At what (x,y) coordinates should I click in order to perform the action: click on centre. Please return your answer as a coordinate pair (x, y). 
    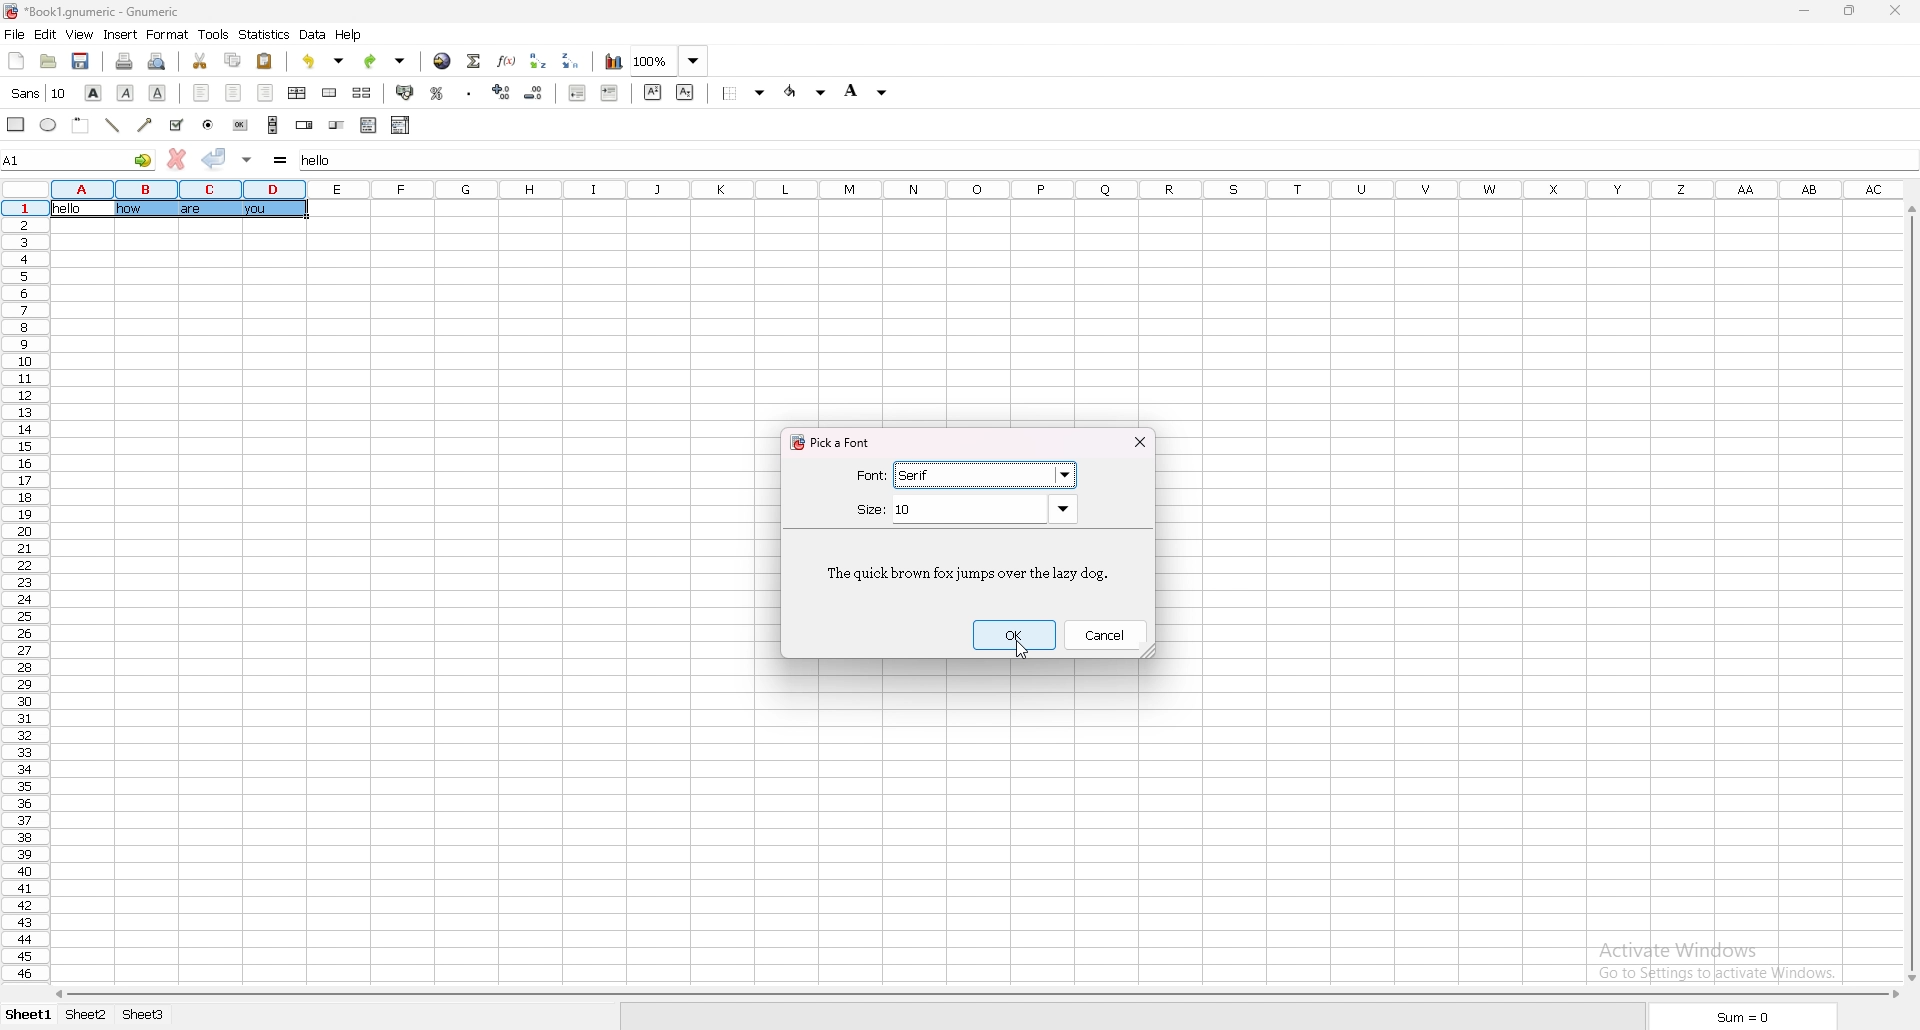
    Looking at the image, I should click on (233, 93).